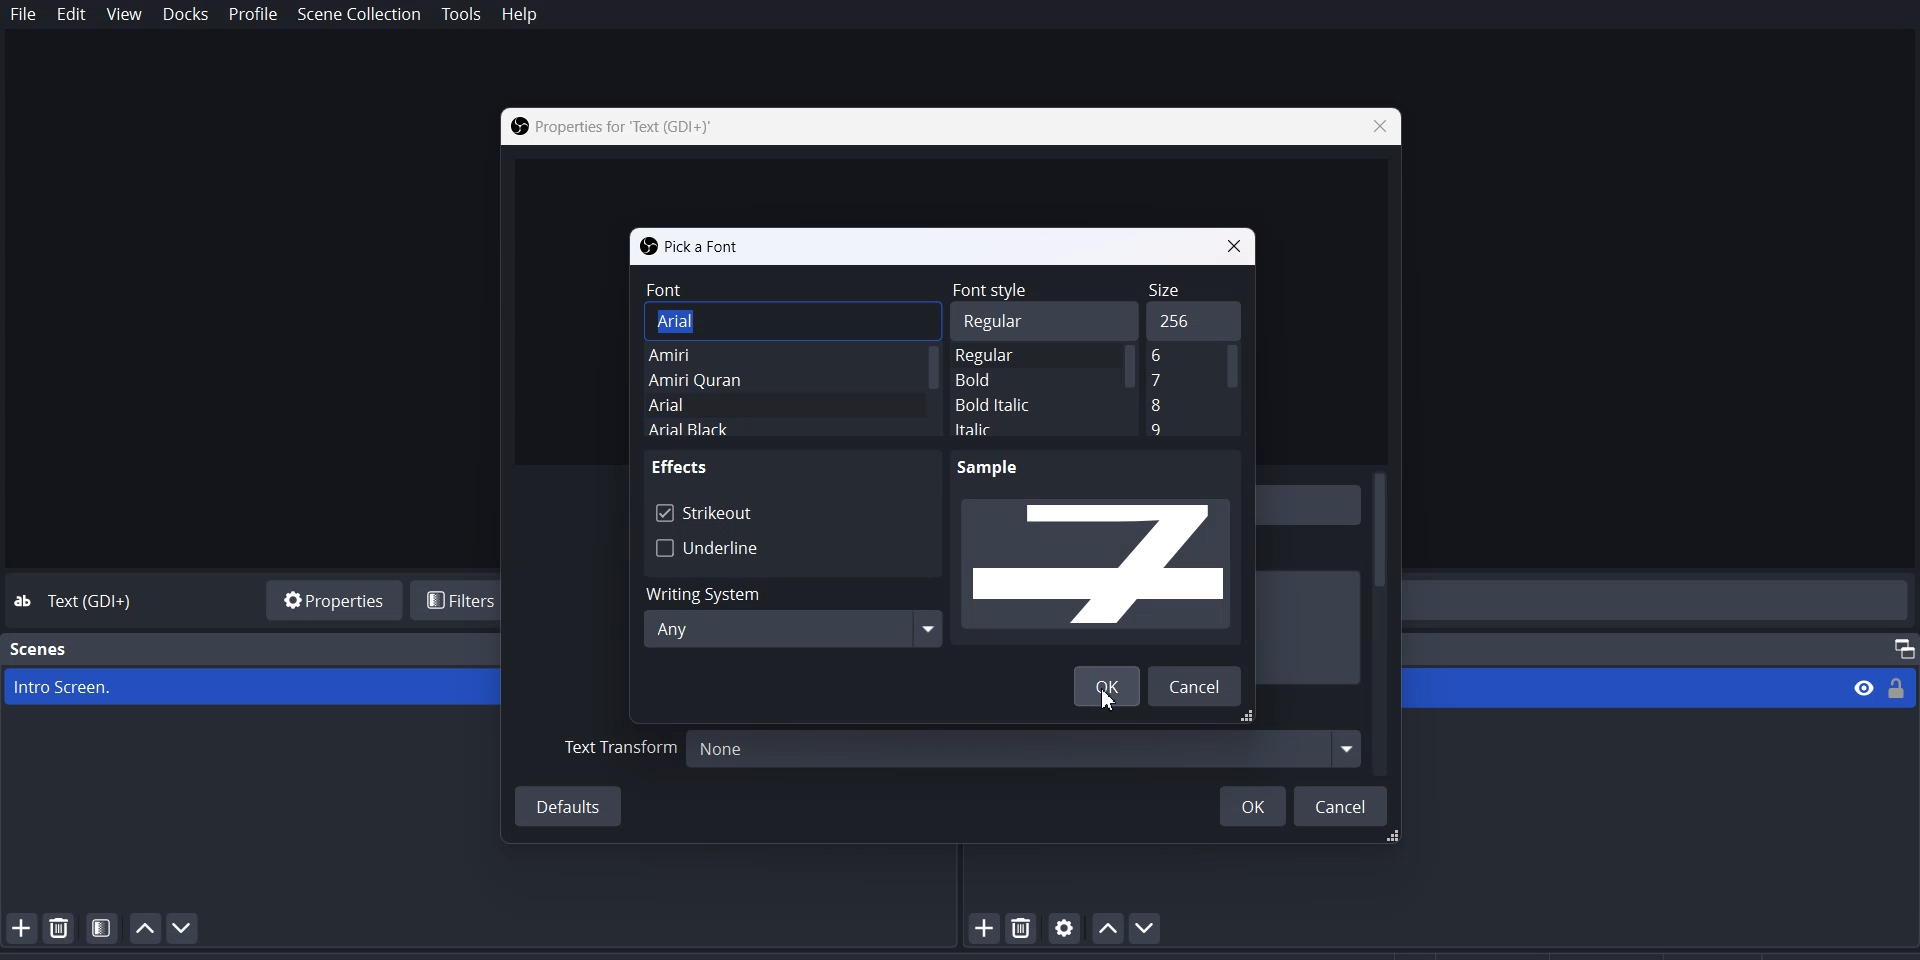 The image size is (1920, 960). I want to click on Edit, so click(72, 16).